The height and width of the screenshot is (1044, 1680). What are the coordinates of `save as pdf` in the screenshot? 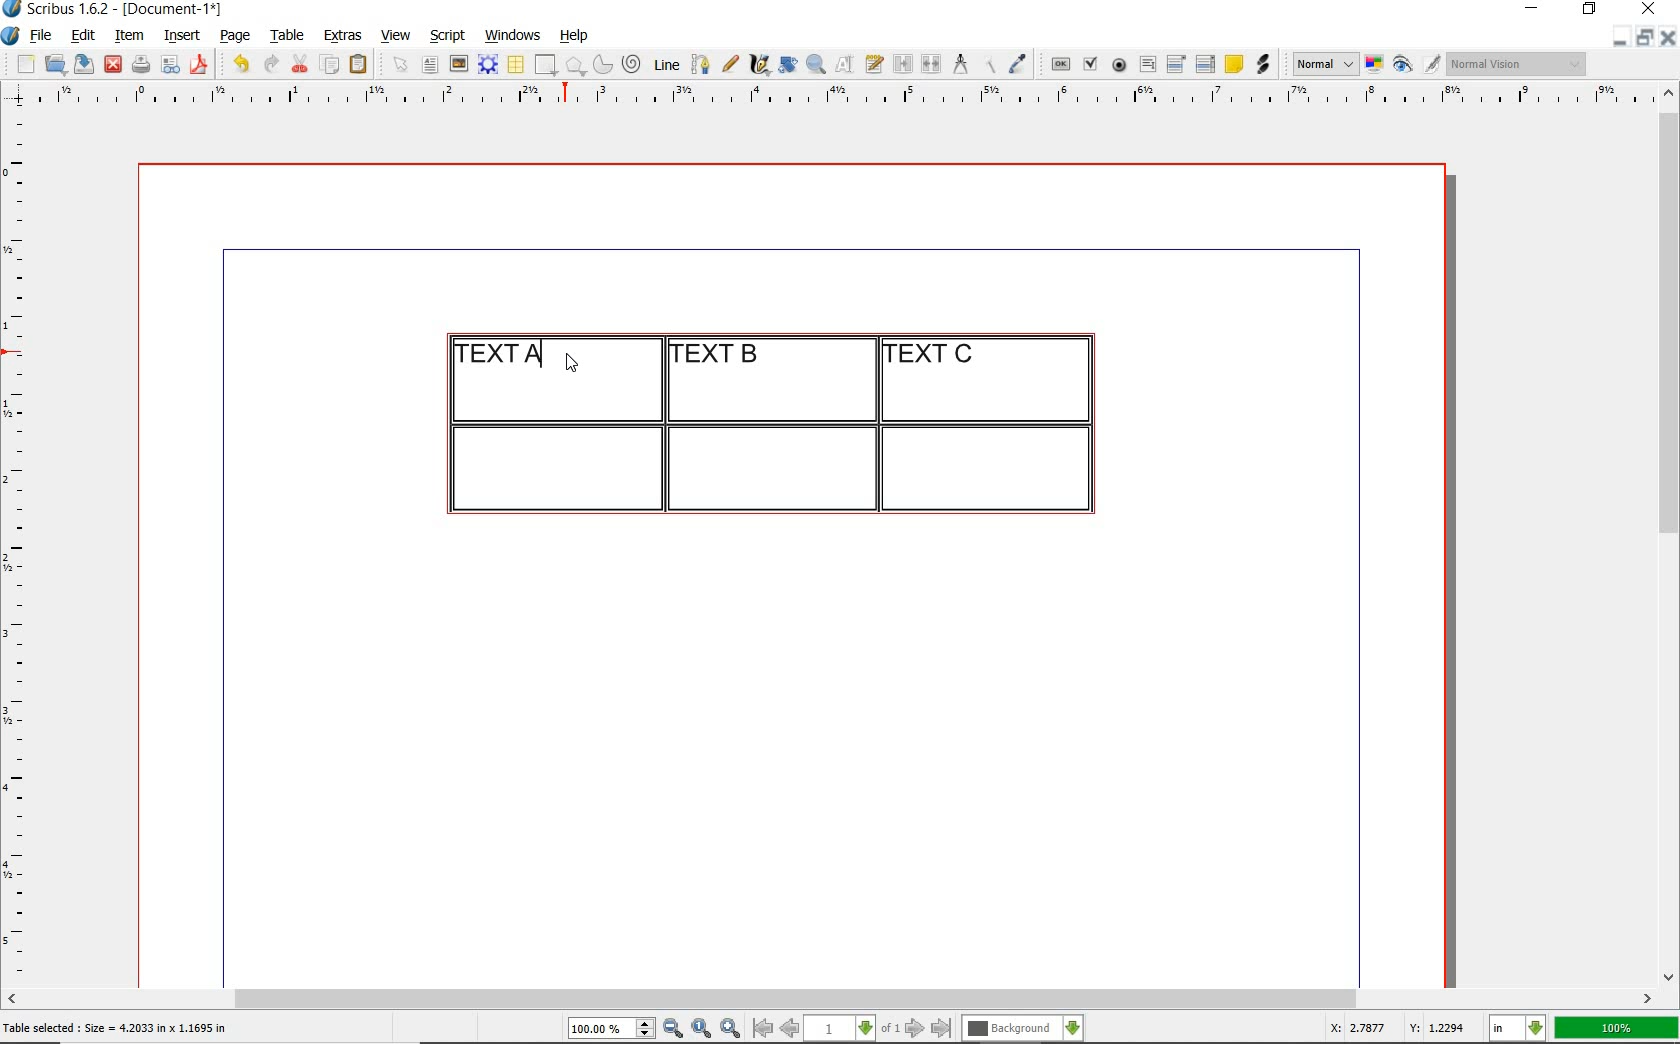 It's located at (202, 64).